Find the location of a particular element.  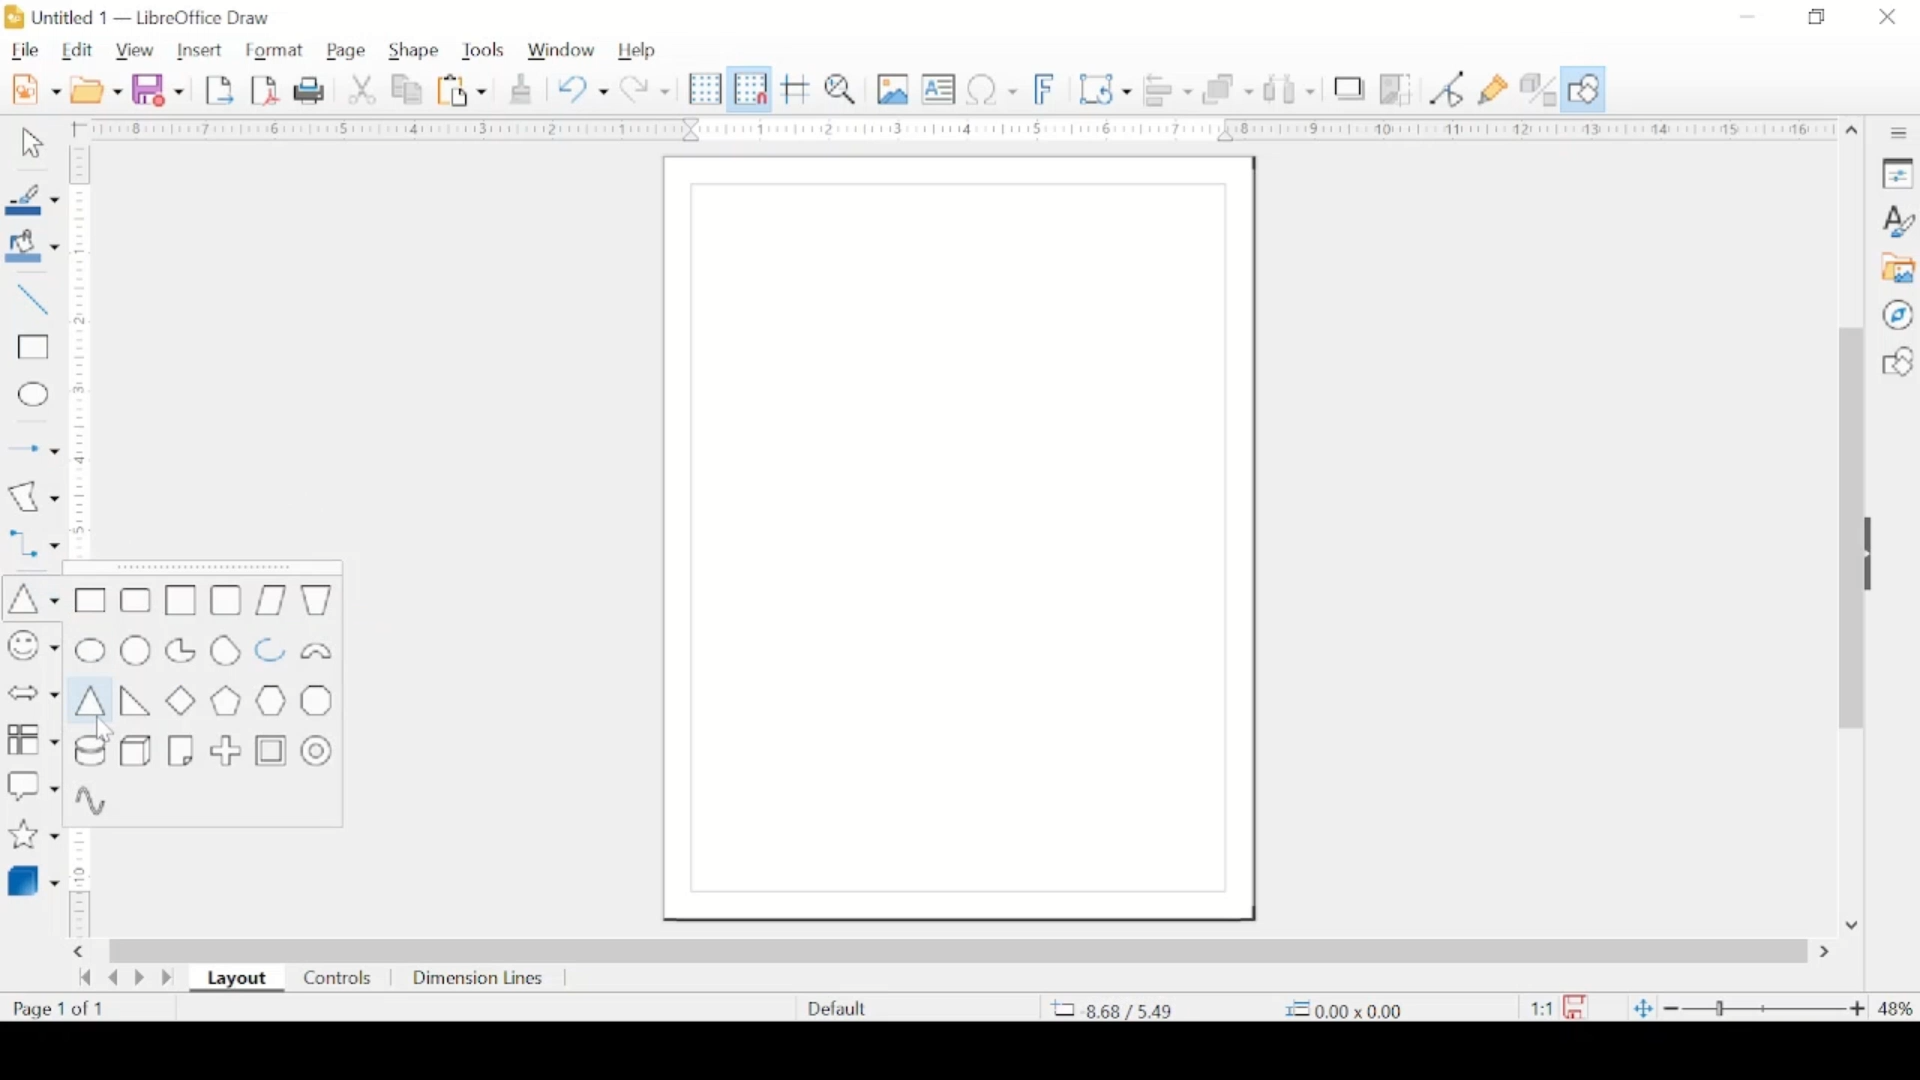

go back is located at coordinates (85, 977).